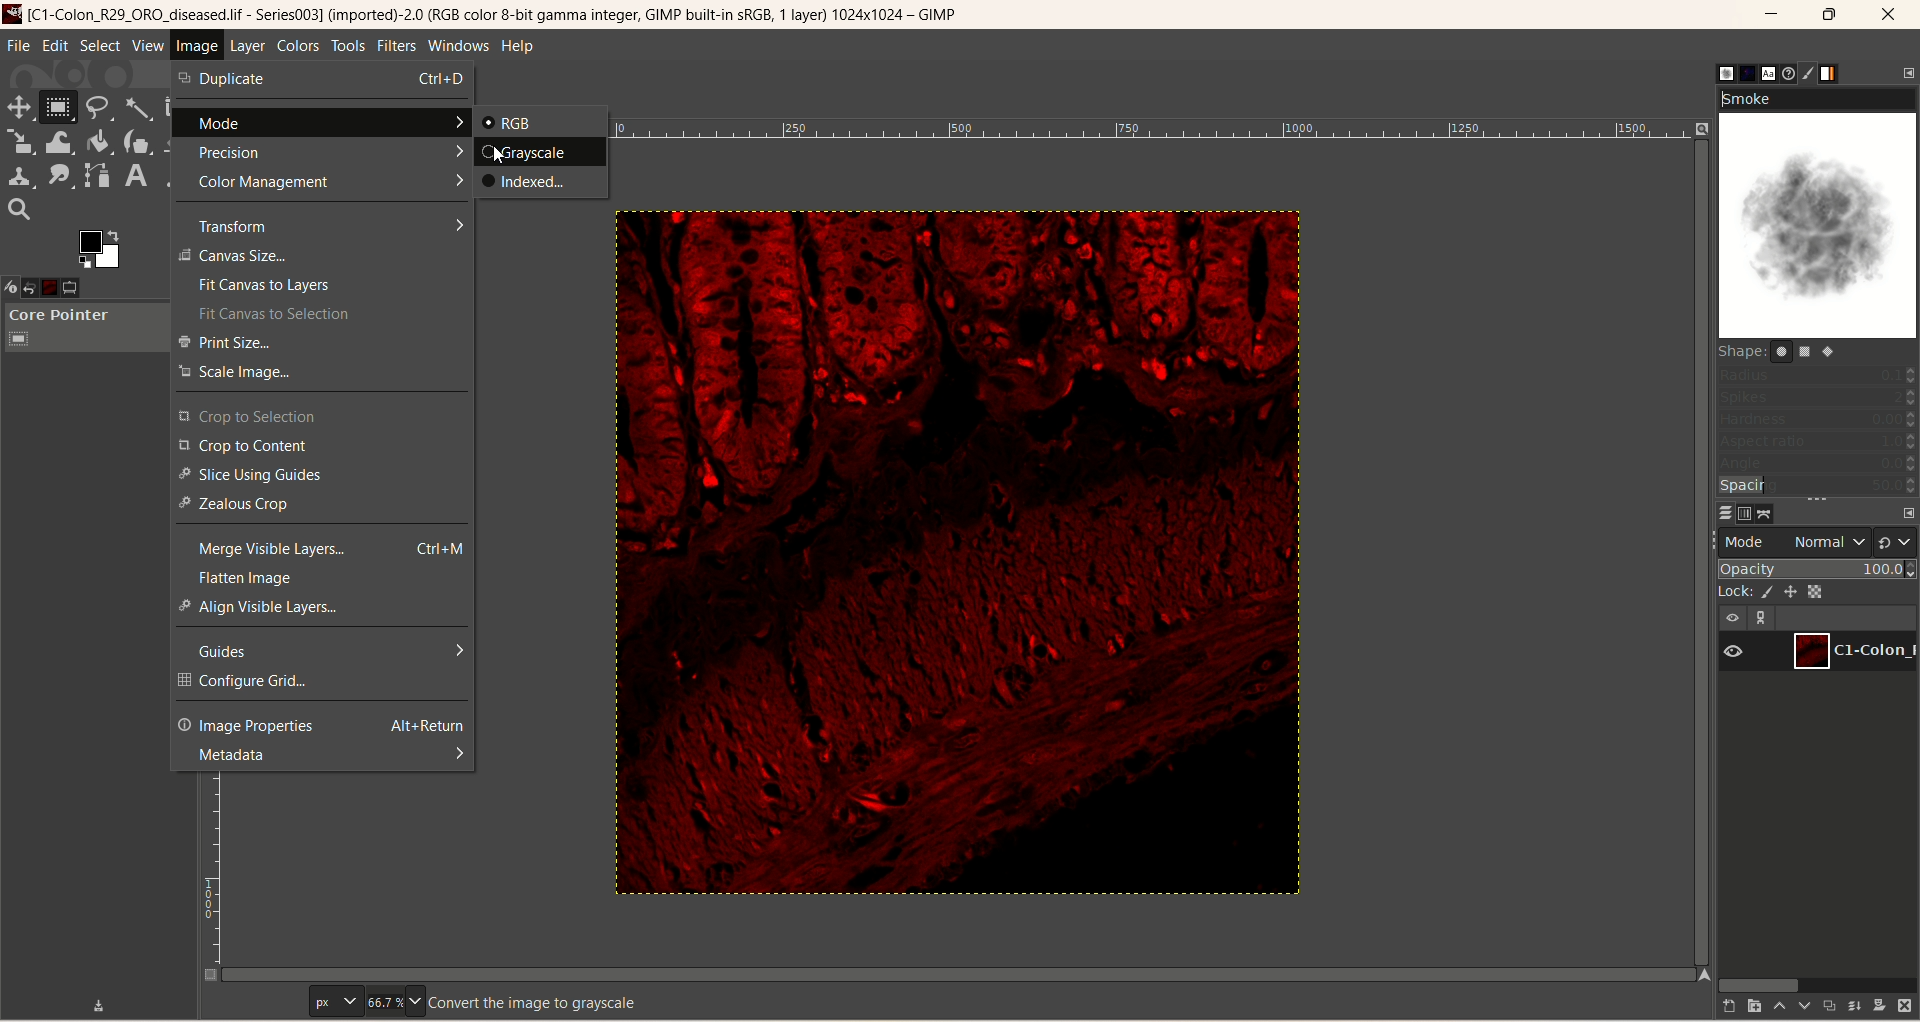 This screenshot has height=1022, width=1920. Describe the element at coordinates (1755, 1007) in the screenshot. I see `create a new layer and add it to image` at that location.